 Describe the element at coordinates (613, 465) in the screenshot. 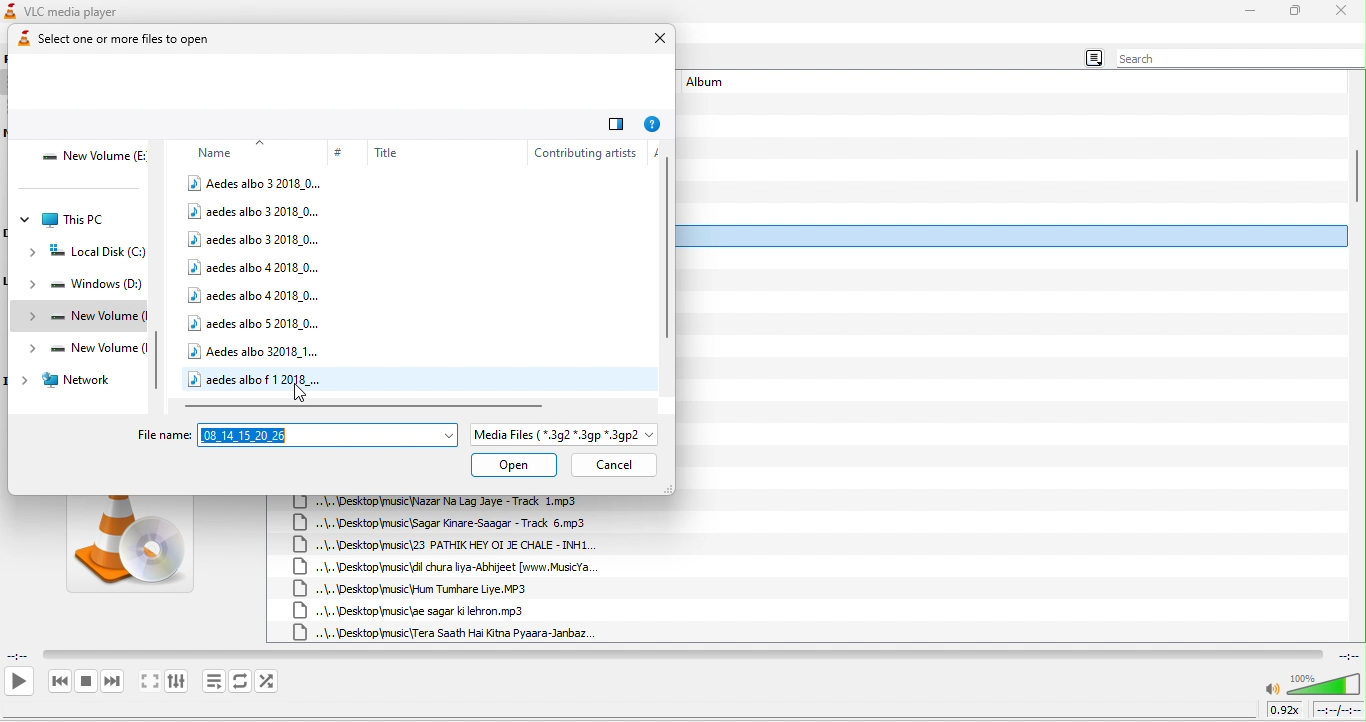

I see `cancel` at that location.